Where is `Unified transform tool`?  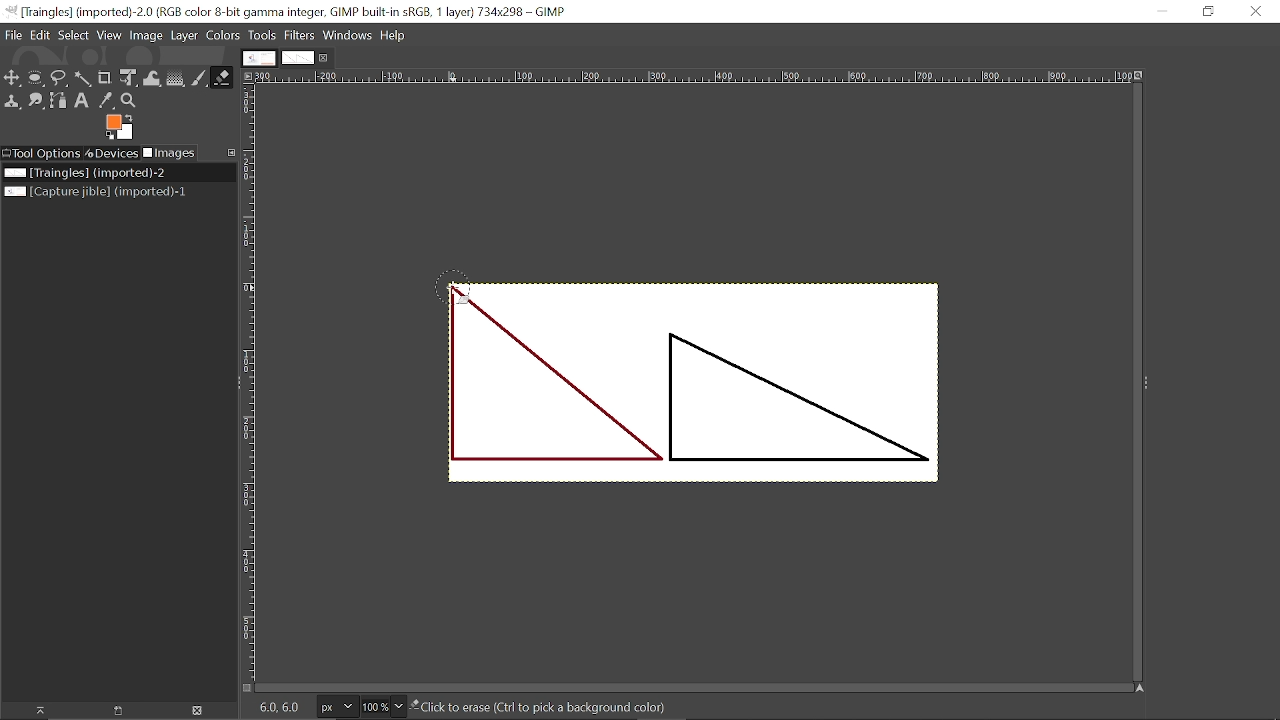 Unified transform tool is located at coordinates (127, 78).